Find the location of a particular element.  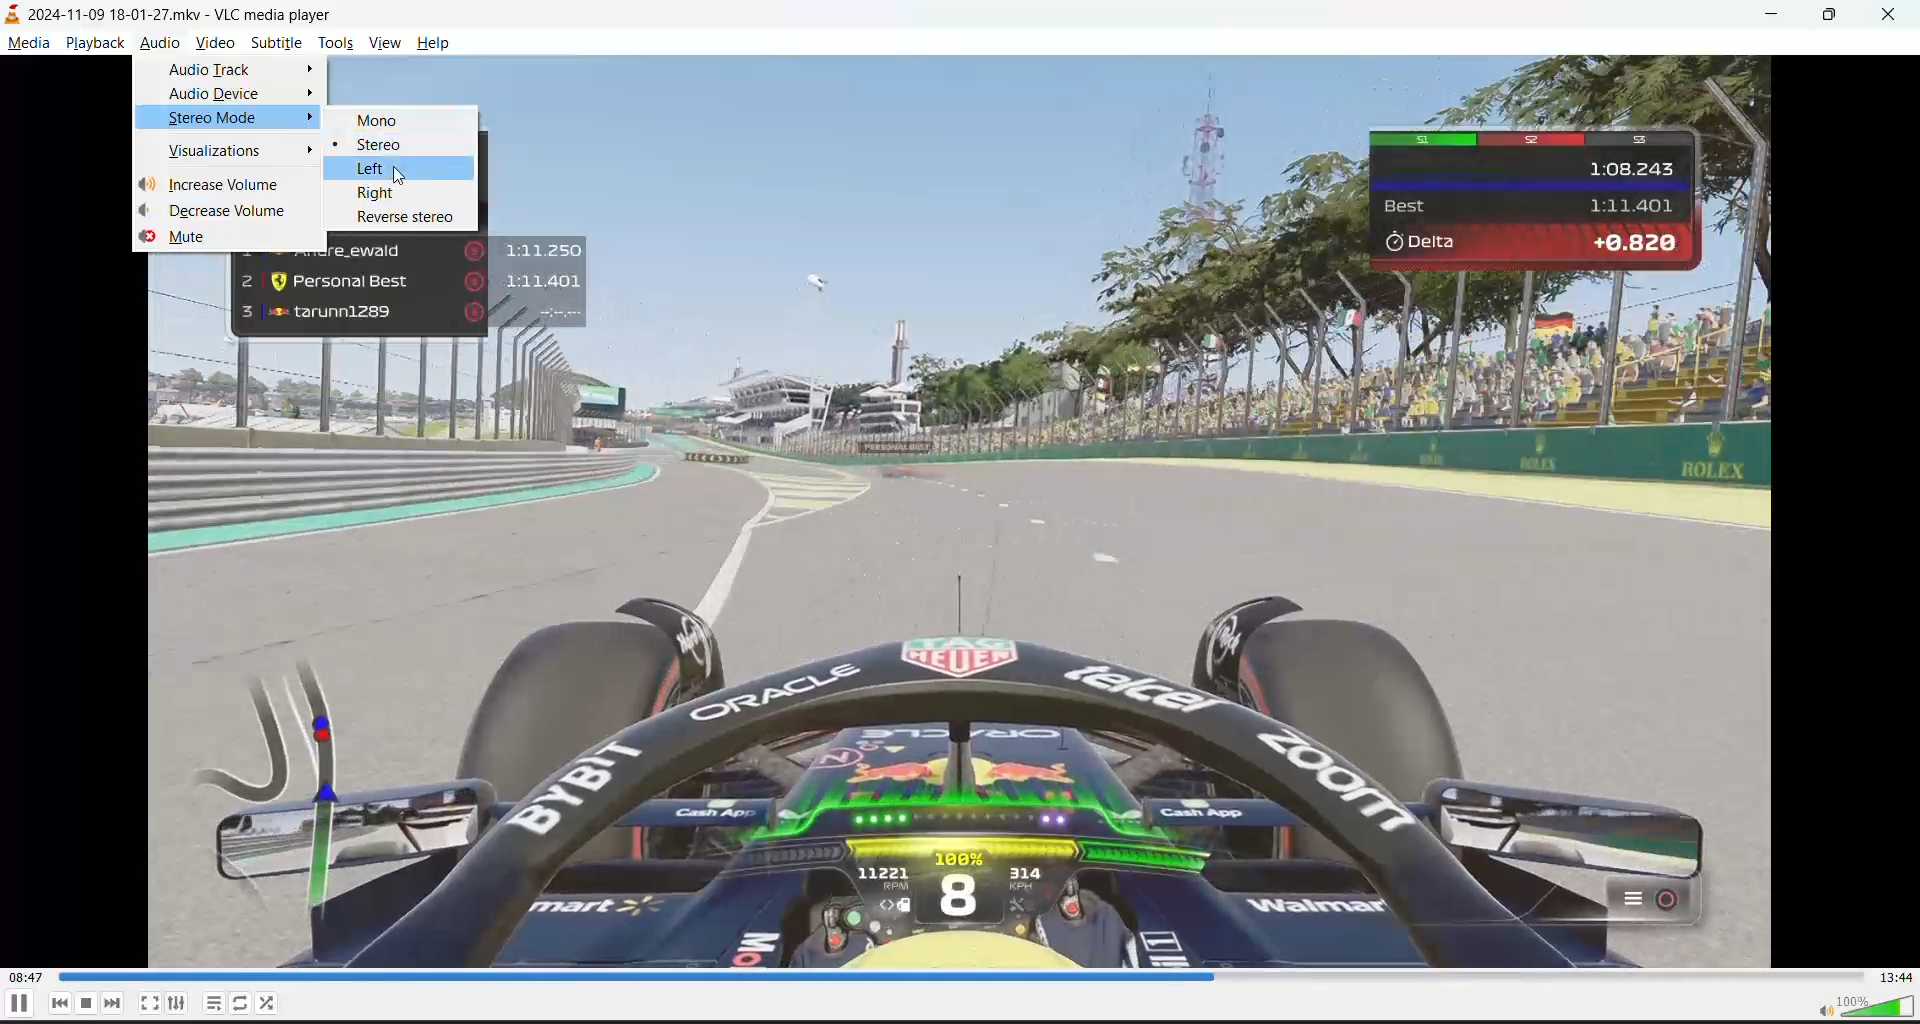

track and app name is located at coordinates (176, 15).